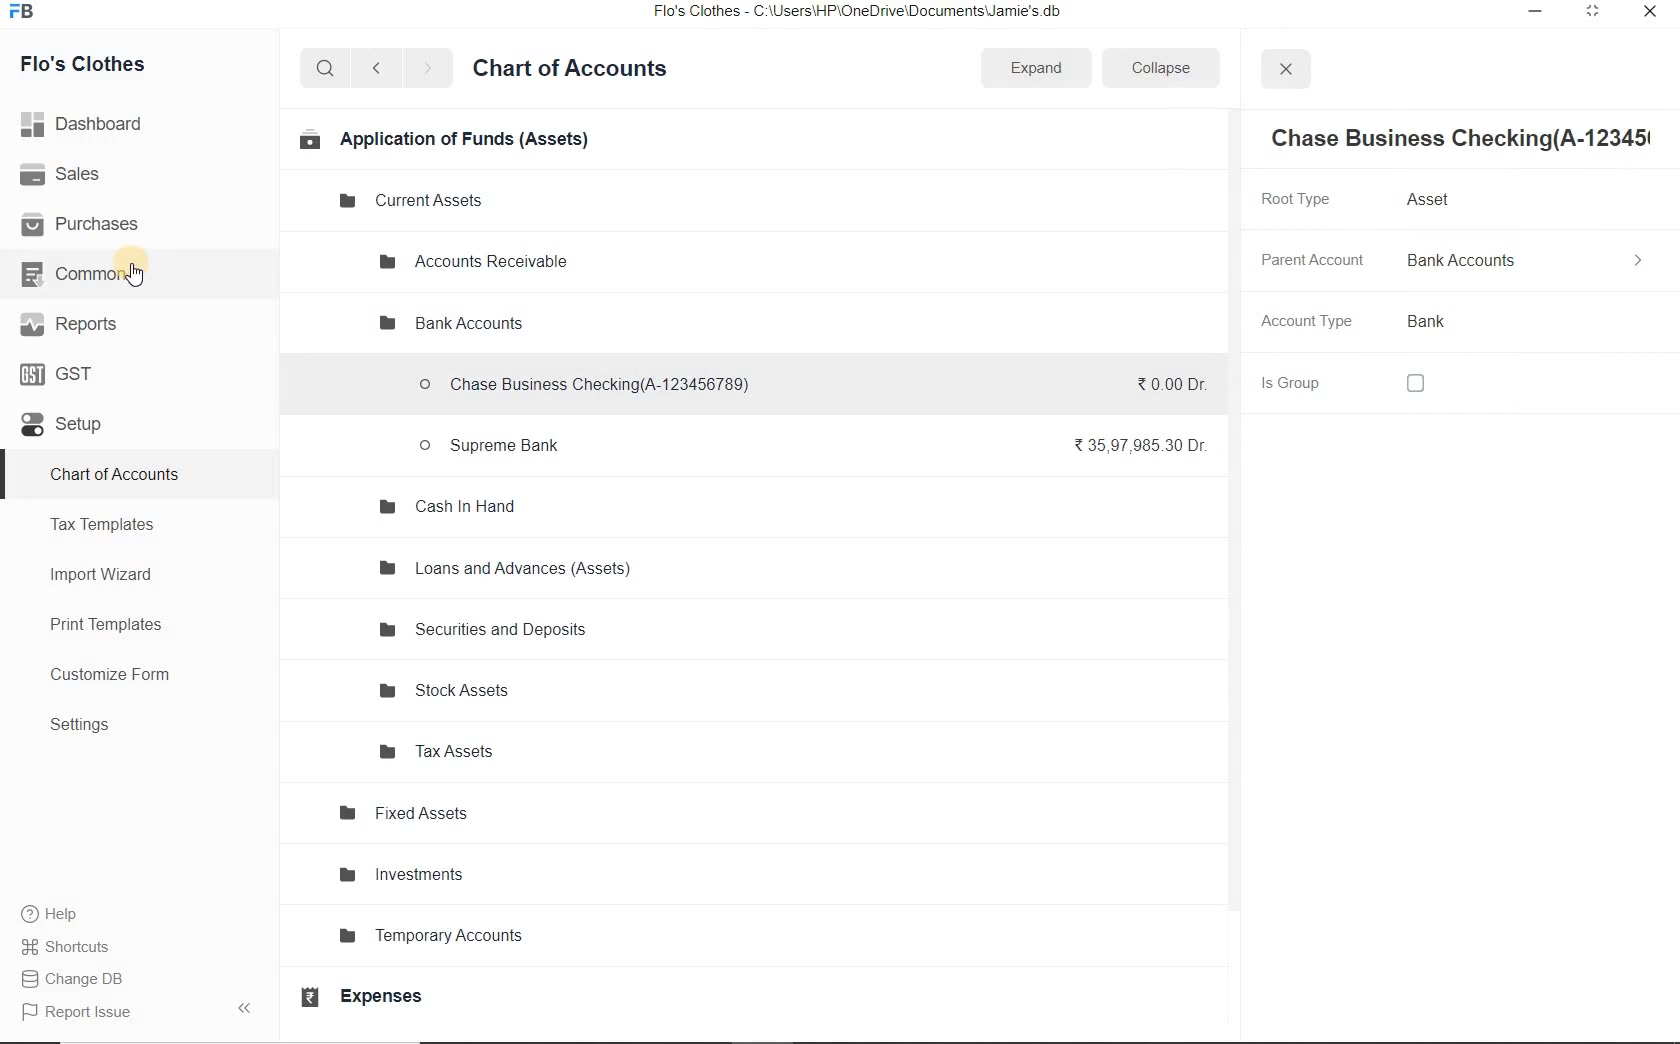 The width and height of the screenshot is (1680, 1044). What do you see at coordinates (1288, 68) in the screenshot?
I see `close` at bounding box center [1288, 68].